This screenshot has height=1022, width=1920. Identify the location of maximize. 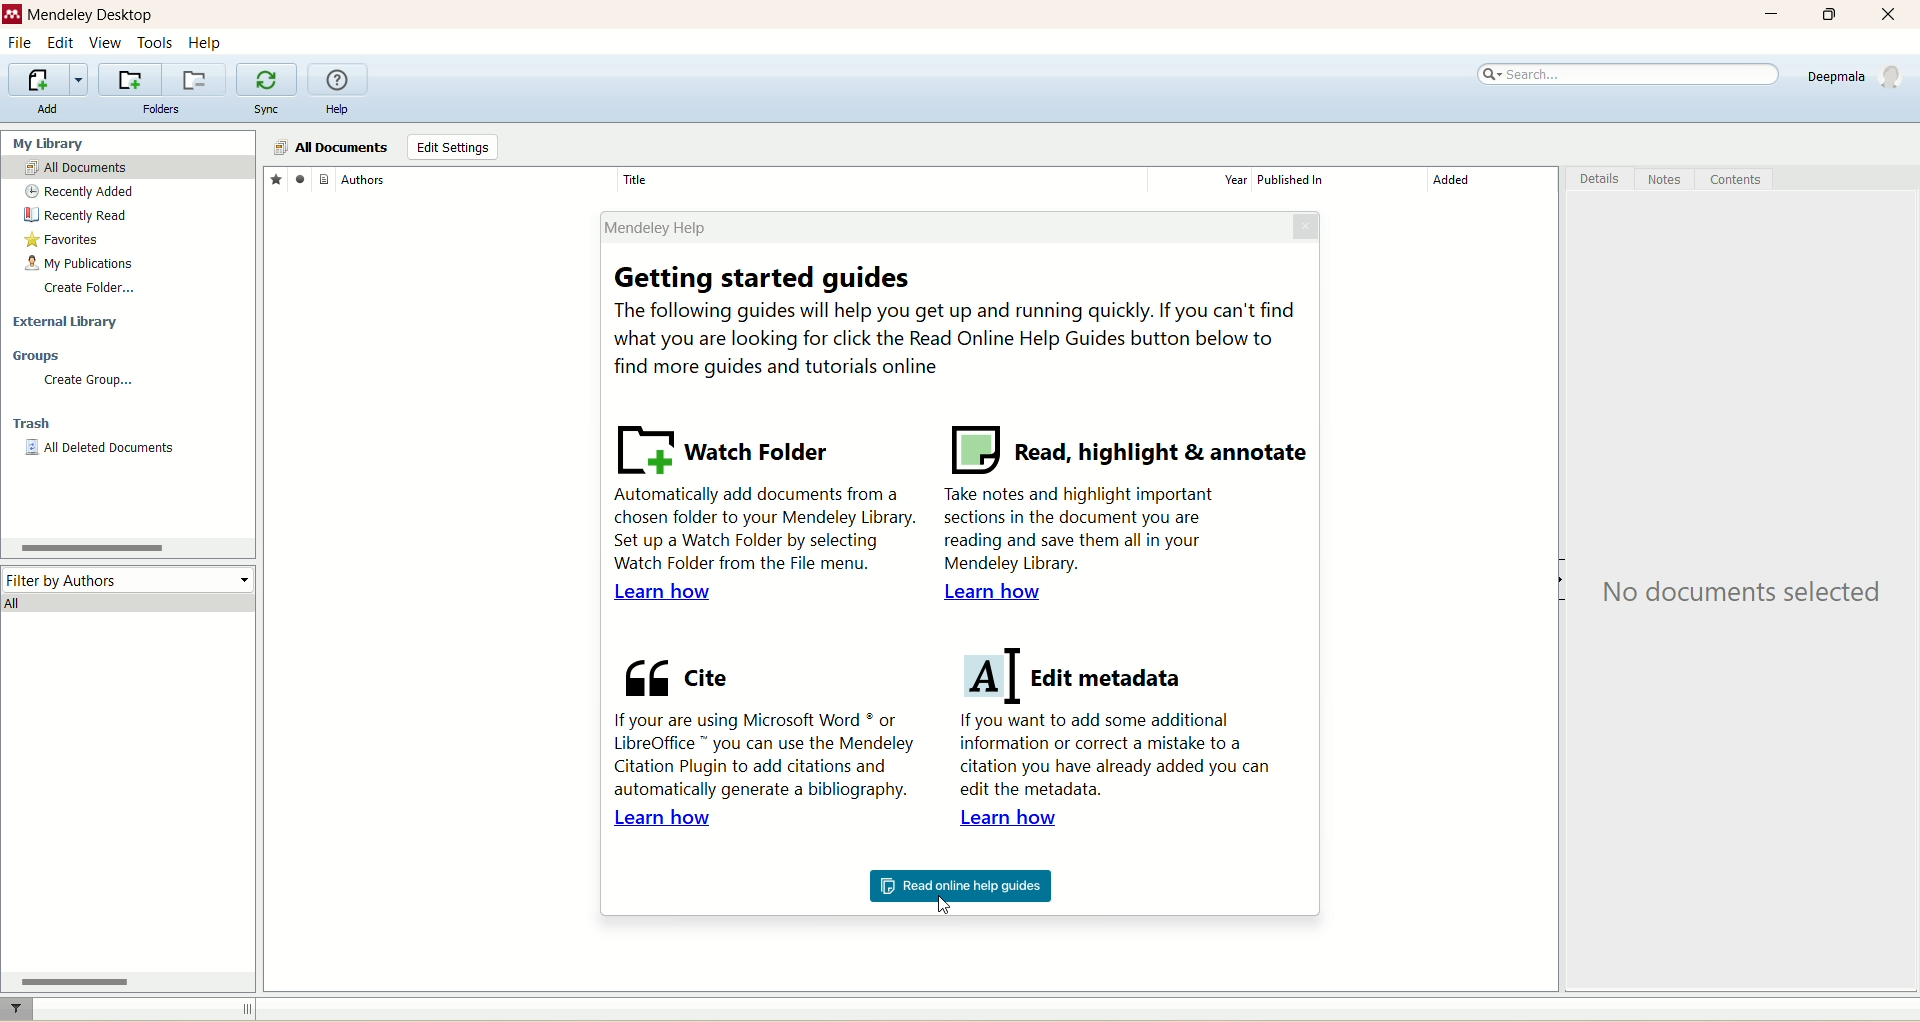
(1831, 15).